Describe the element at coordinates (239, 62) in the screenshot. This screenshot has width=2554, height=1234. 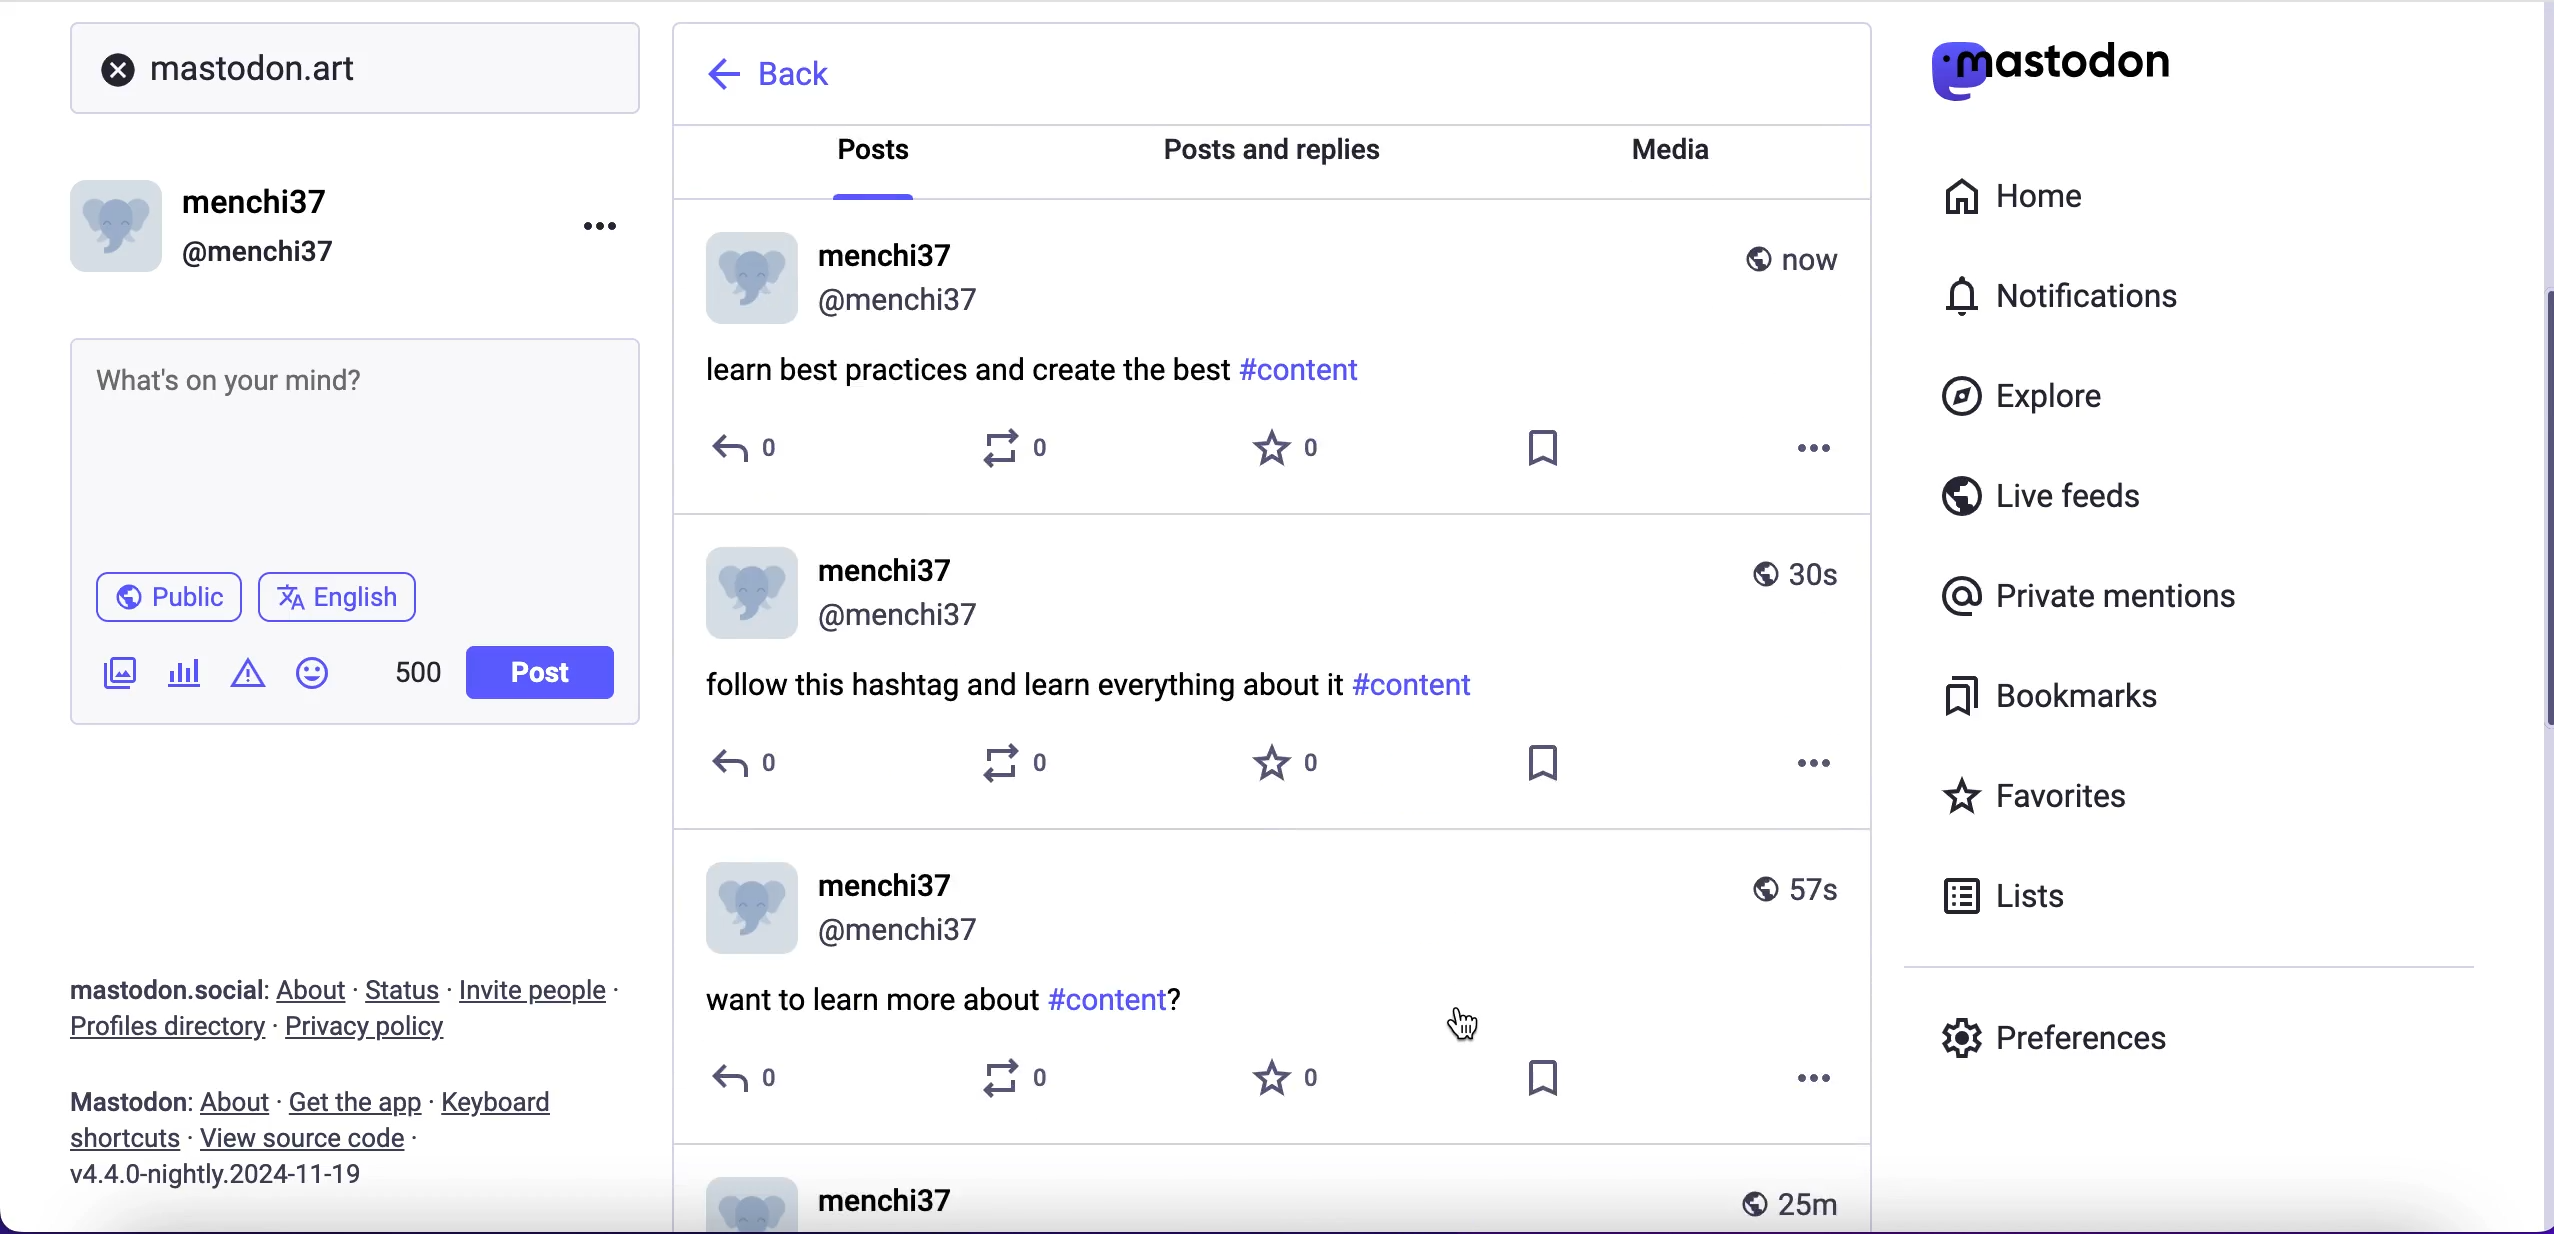
I see `mastodon.art` at that location.